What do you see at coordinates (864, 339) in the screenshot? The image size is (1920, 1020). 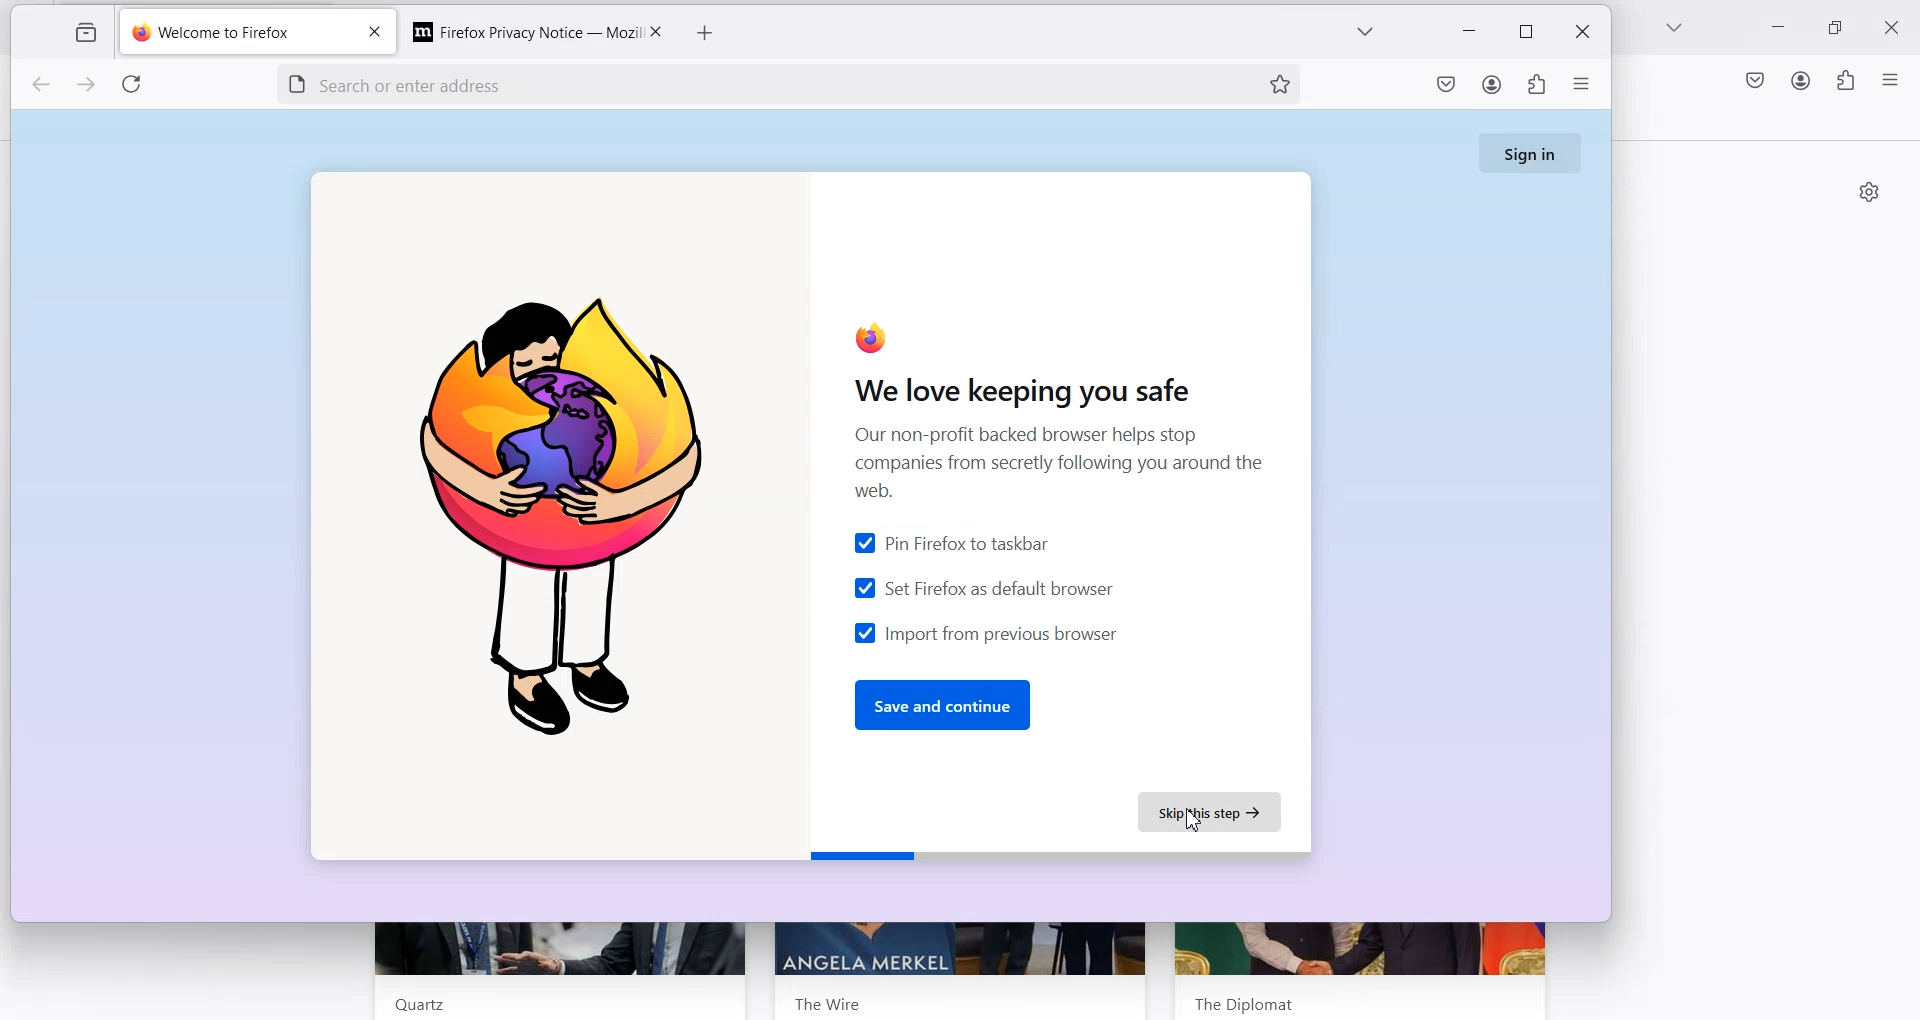 I see `firefox logo` at bounding box center [864, 339].